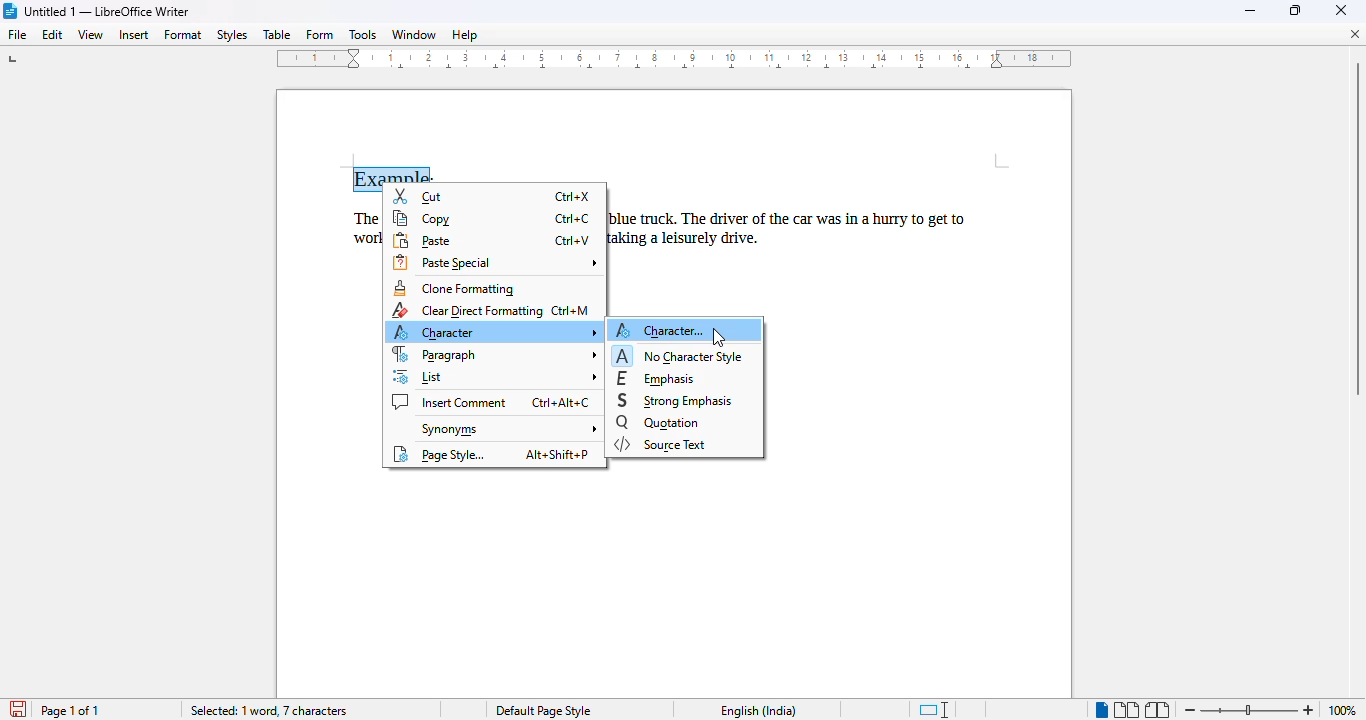  I want to click on copy, so click(422, 219).